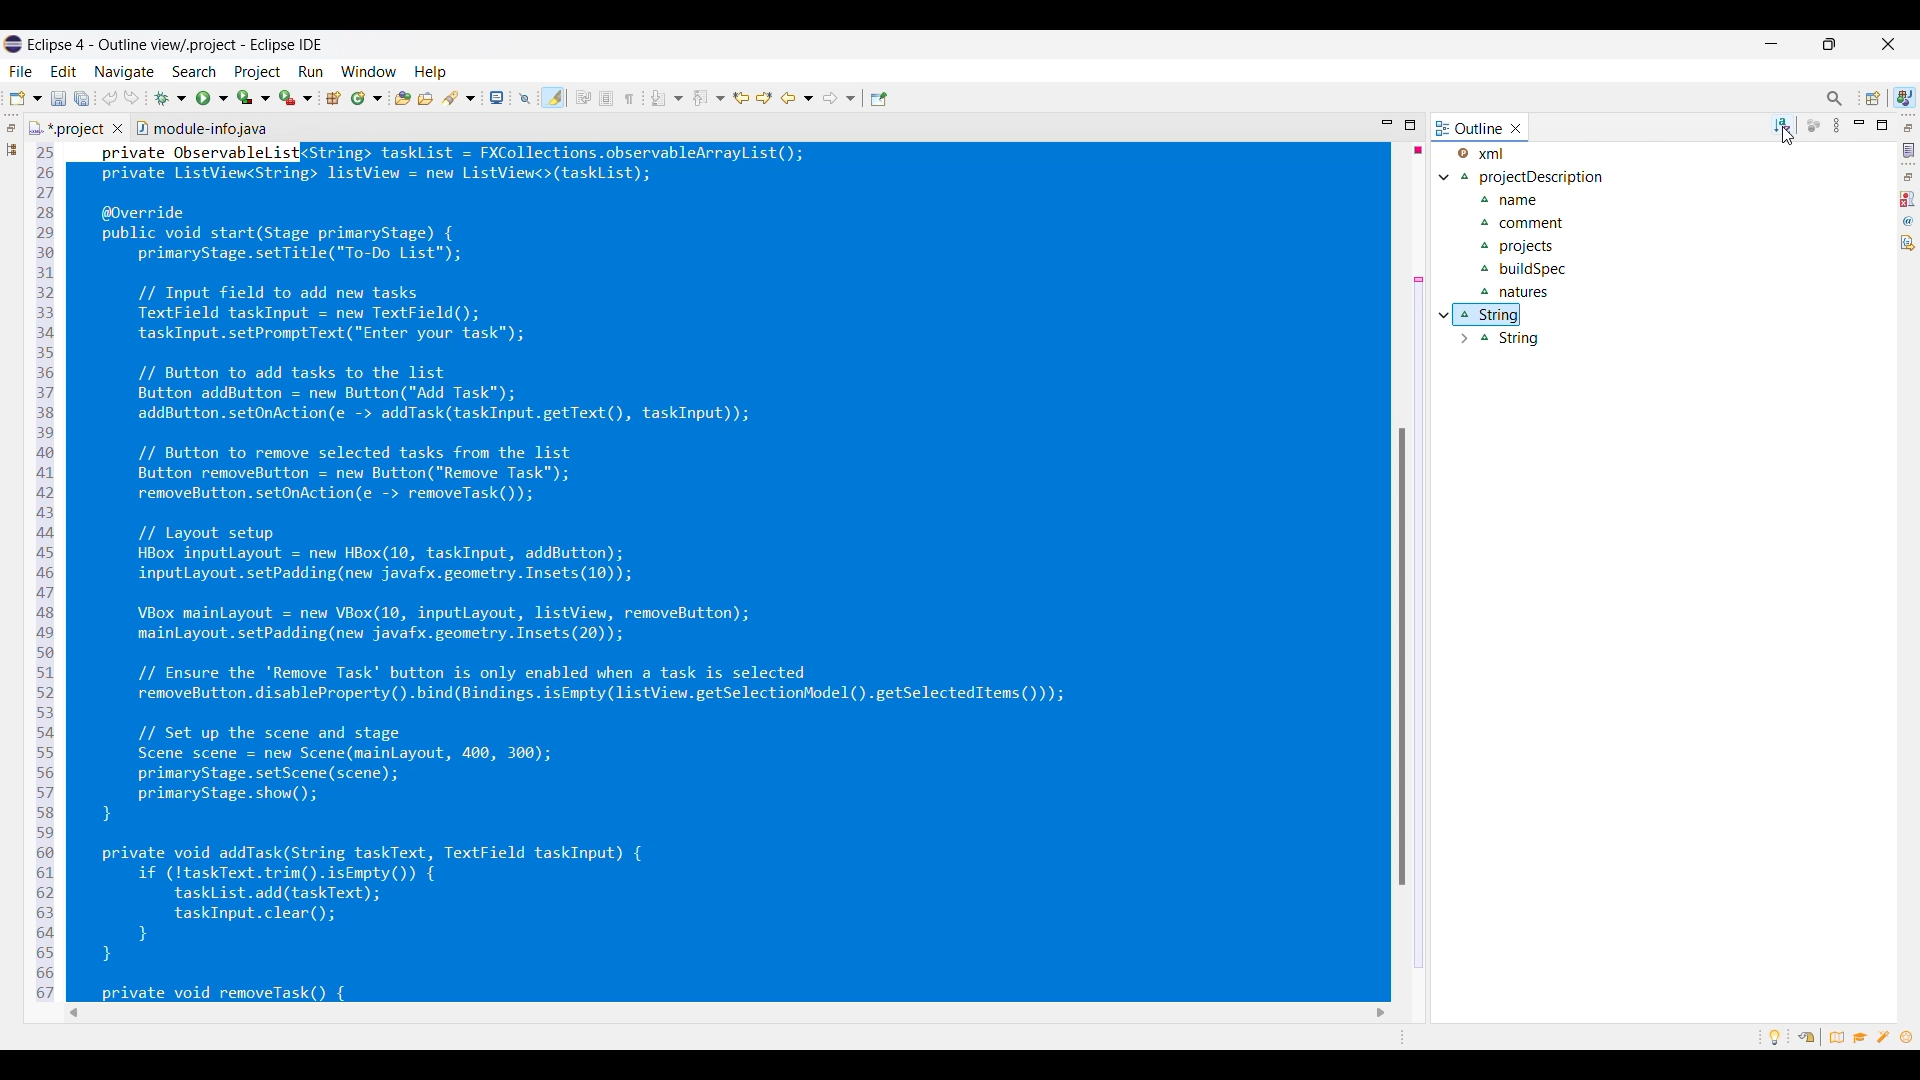 Image resolution: width=1920 pixels, height=1080 pixels. What do you see at coordinates (67, 127) in the screenshot?
I see `Current tab highlighted` at bounding box center [67, 127].